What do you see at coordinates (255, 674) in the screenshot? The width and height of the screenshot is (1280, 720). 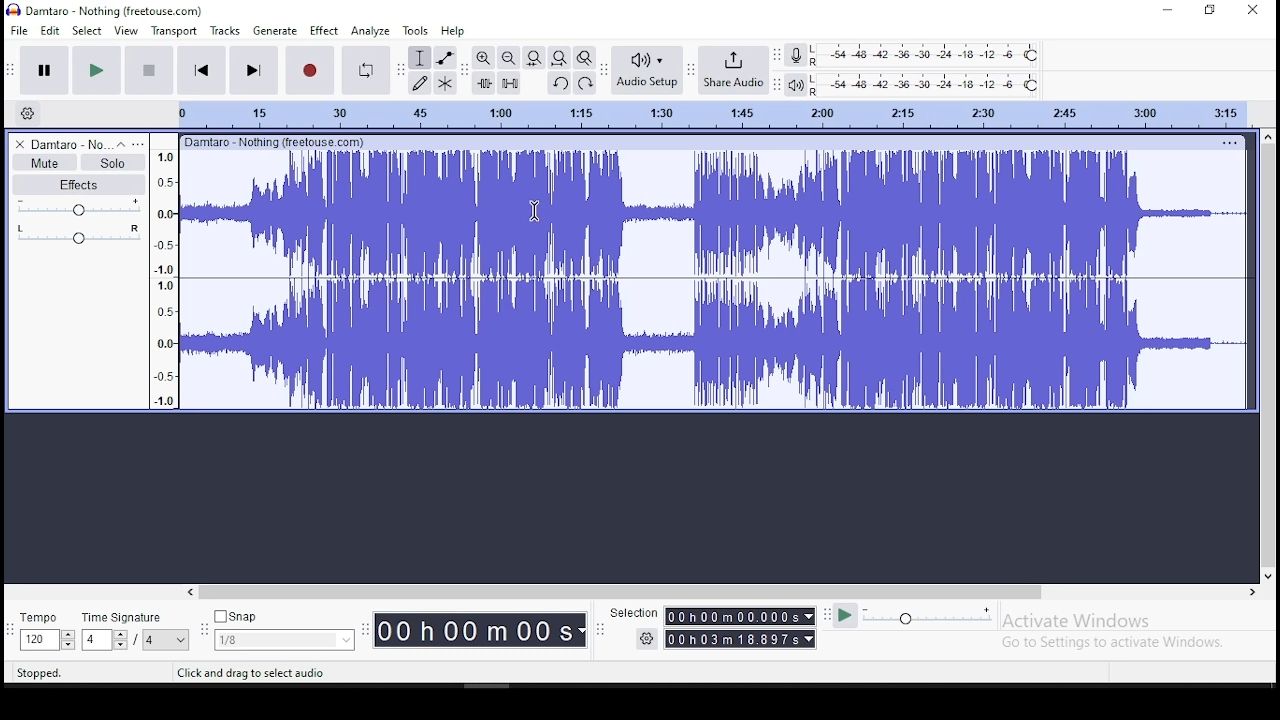 I see `click and drag to select audio` at bounding box center [255, 674].